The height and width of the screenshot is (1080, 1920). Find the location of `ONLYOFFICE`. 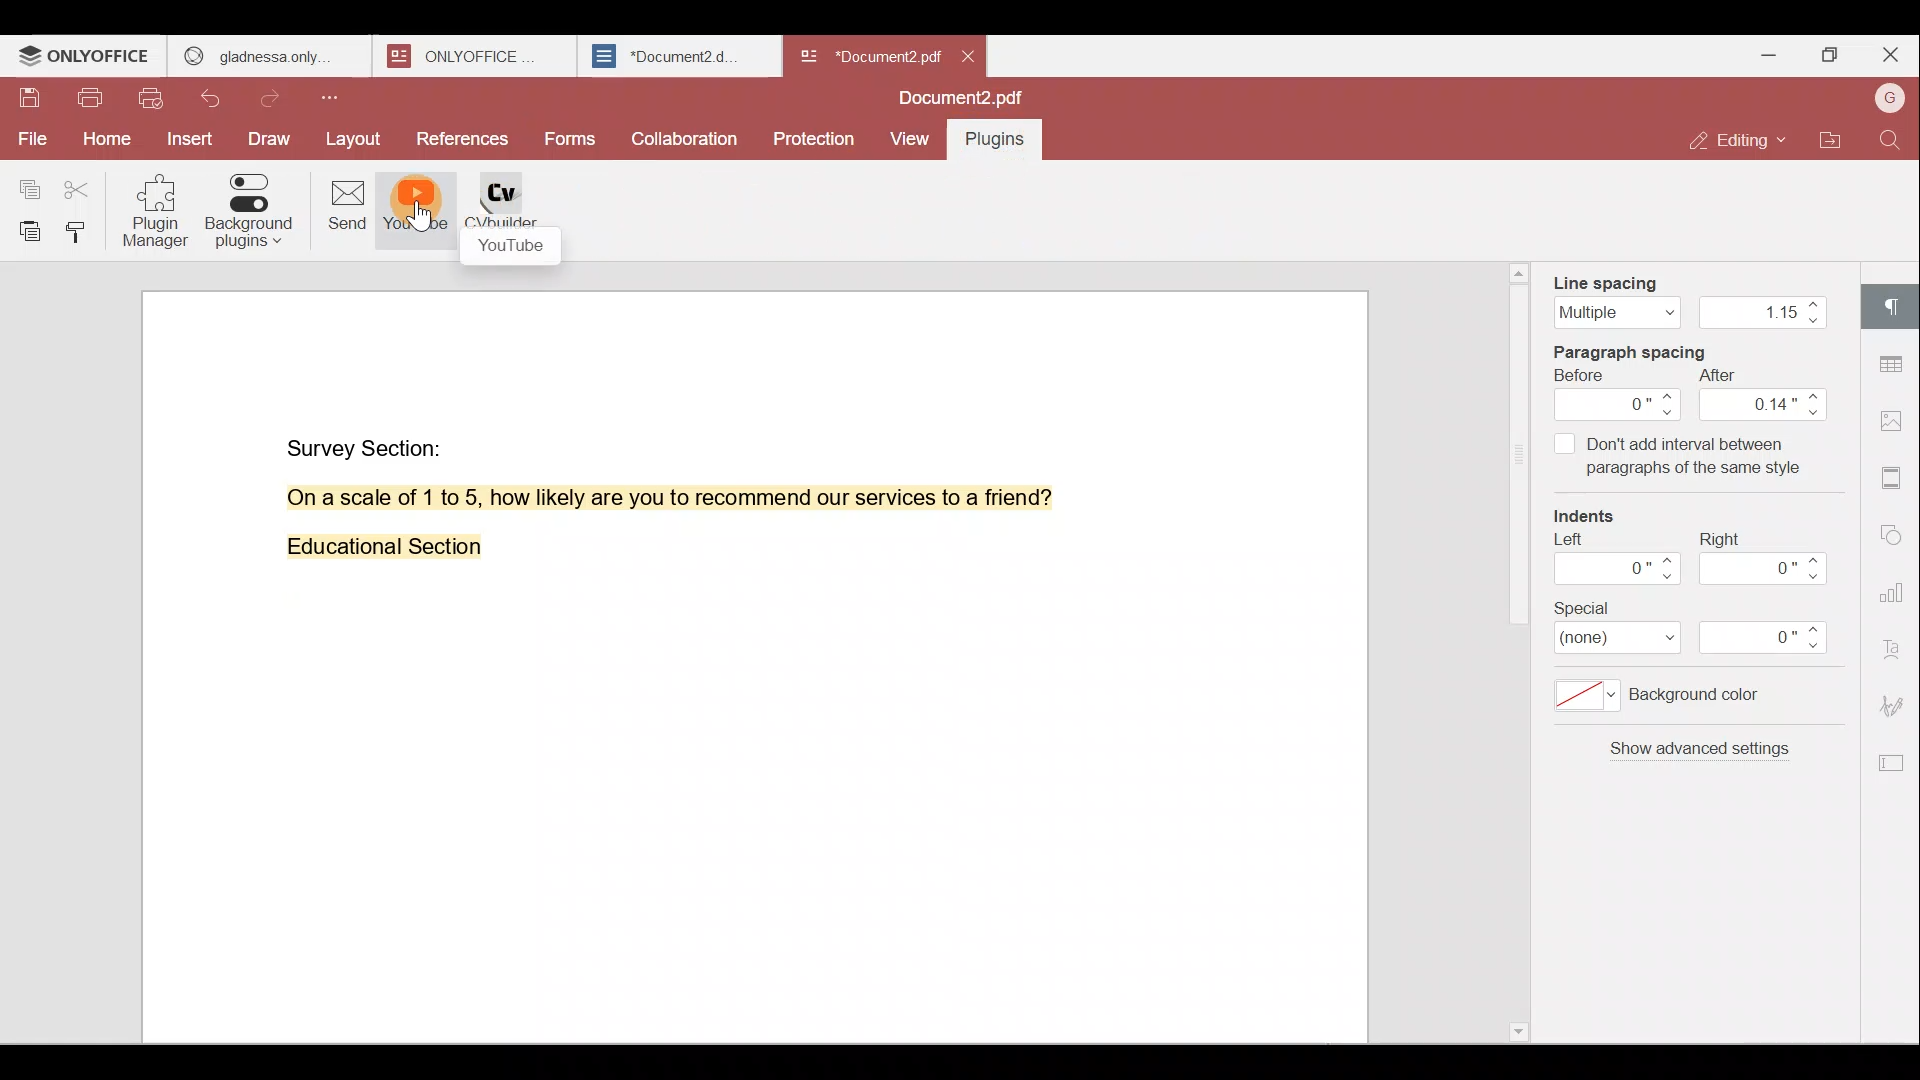

ONLYOFFICE is located at coordinates (478, 56).